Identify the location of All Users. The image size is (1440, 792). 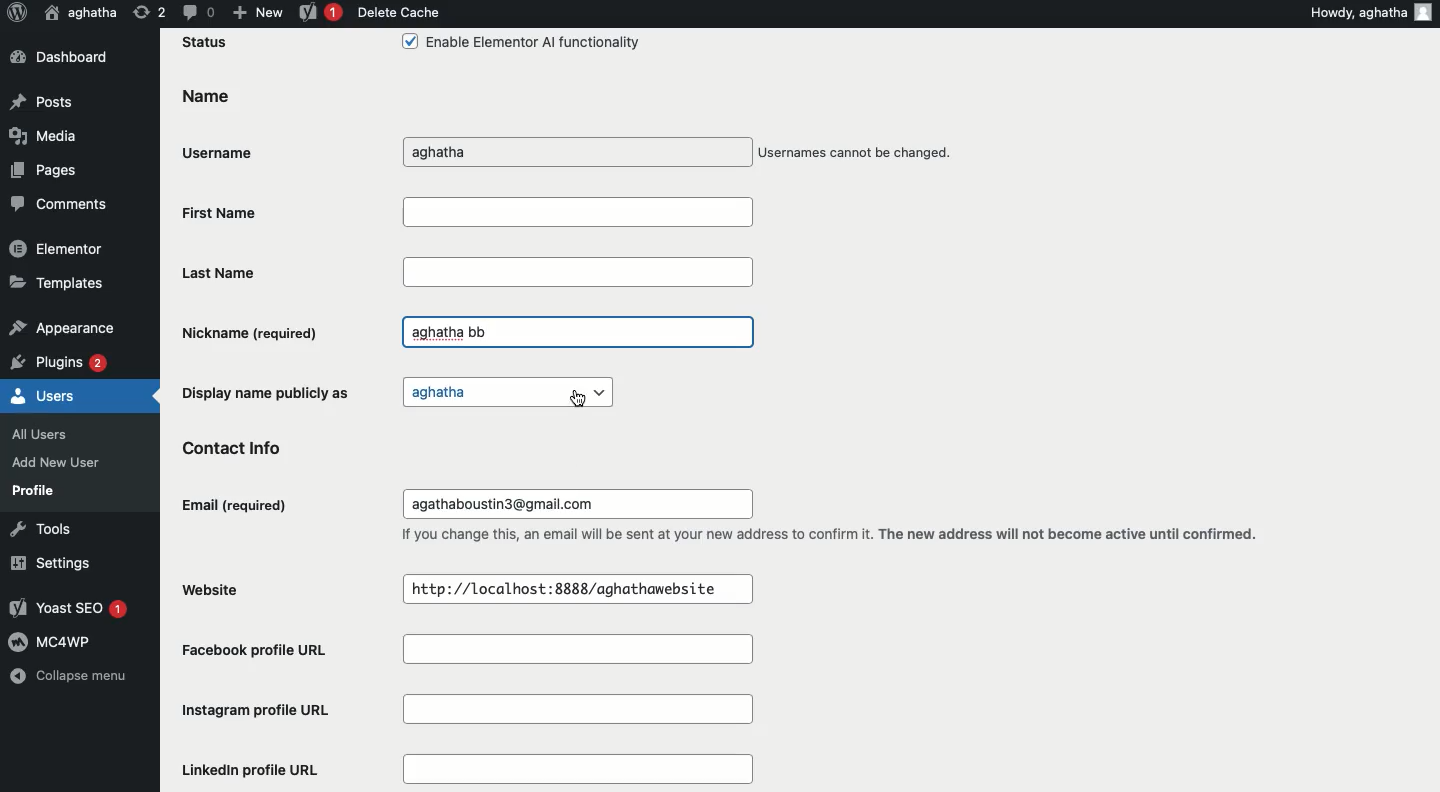
(50, 432).